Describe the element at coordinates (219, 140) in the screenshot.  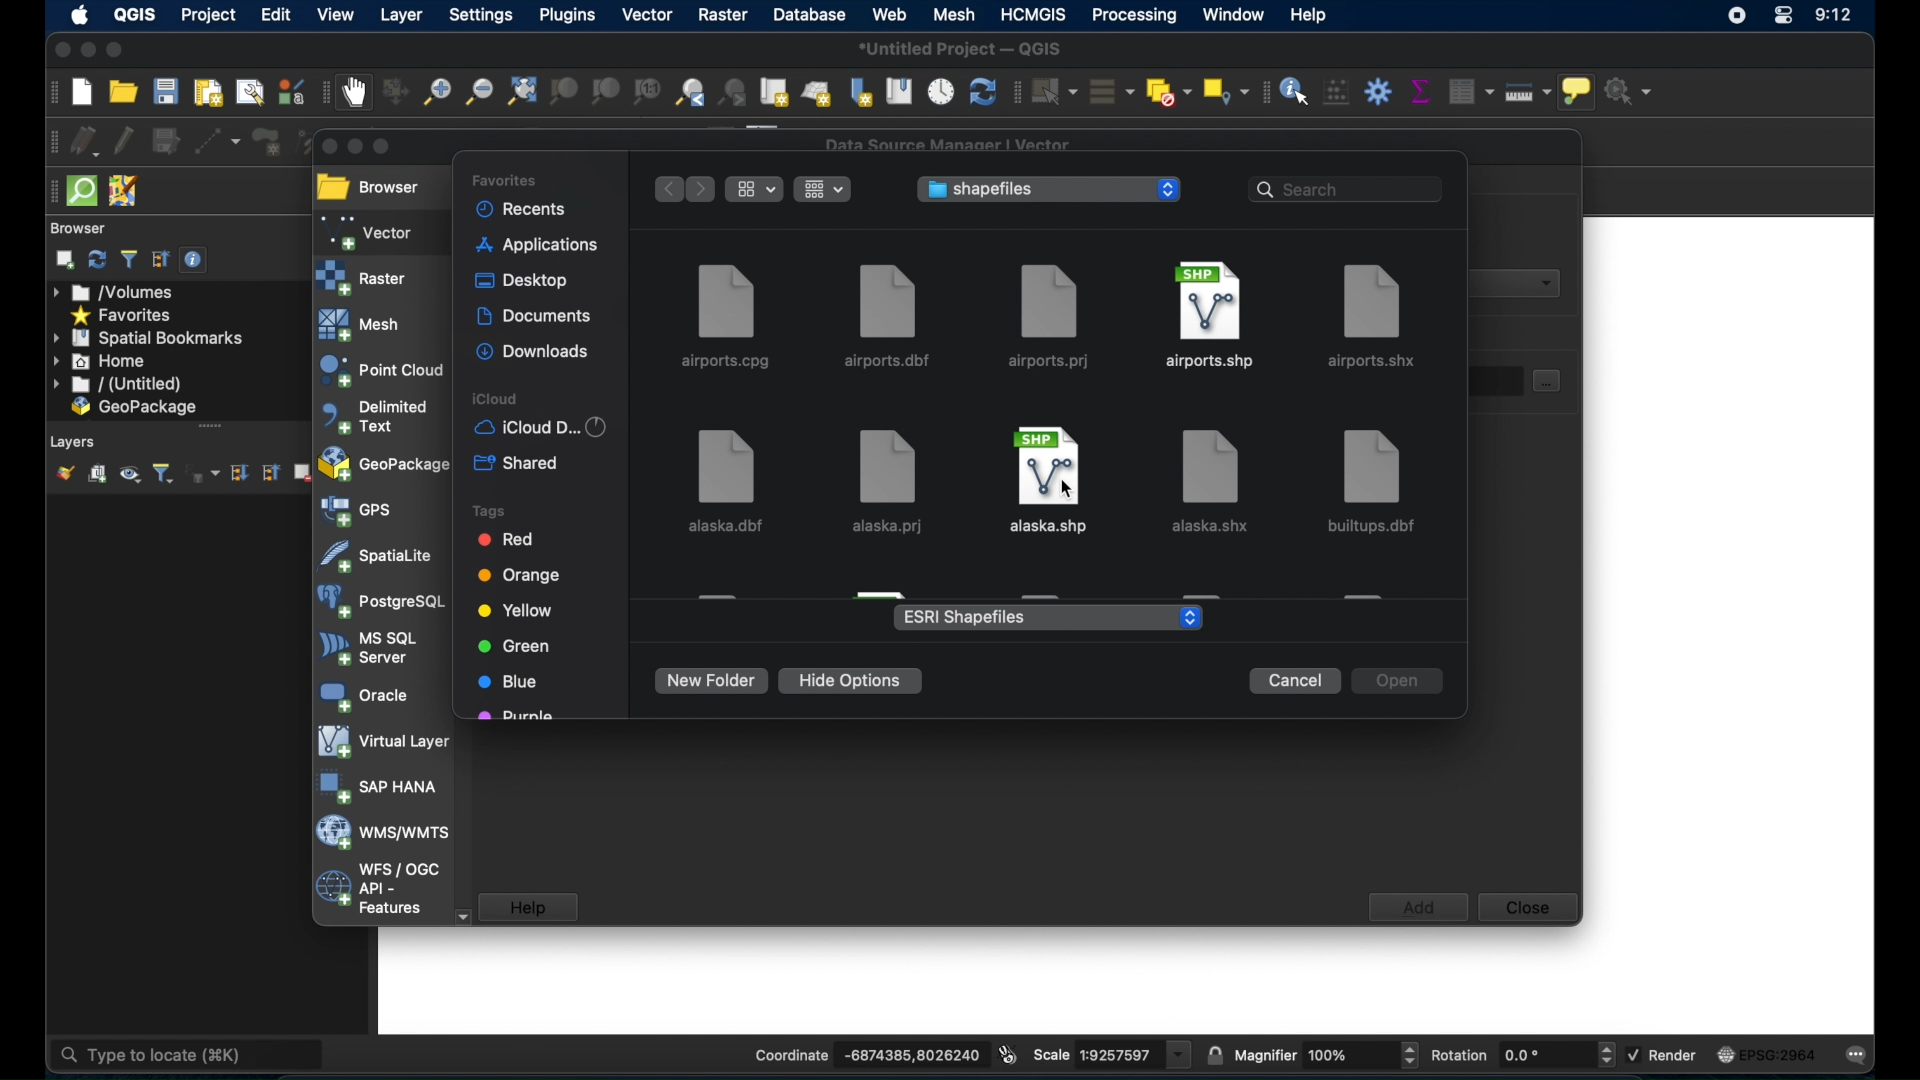
I see `digitize with segment` at that location.